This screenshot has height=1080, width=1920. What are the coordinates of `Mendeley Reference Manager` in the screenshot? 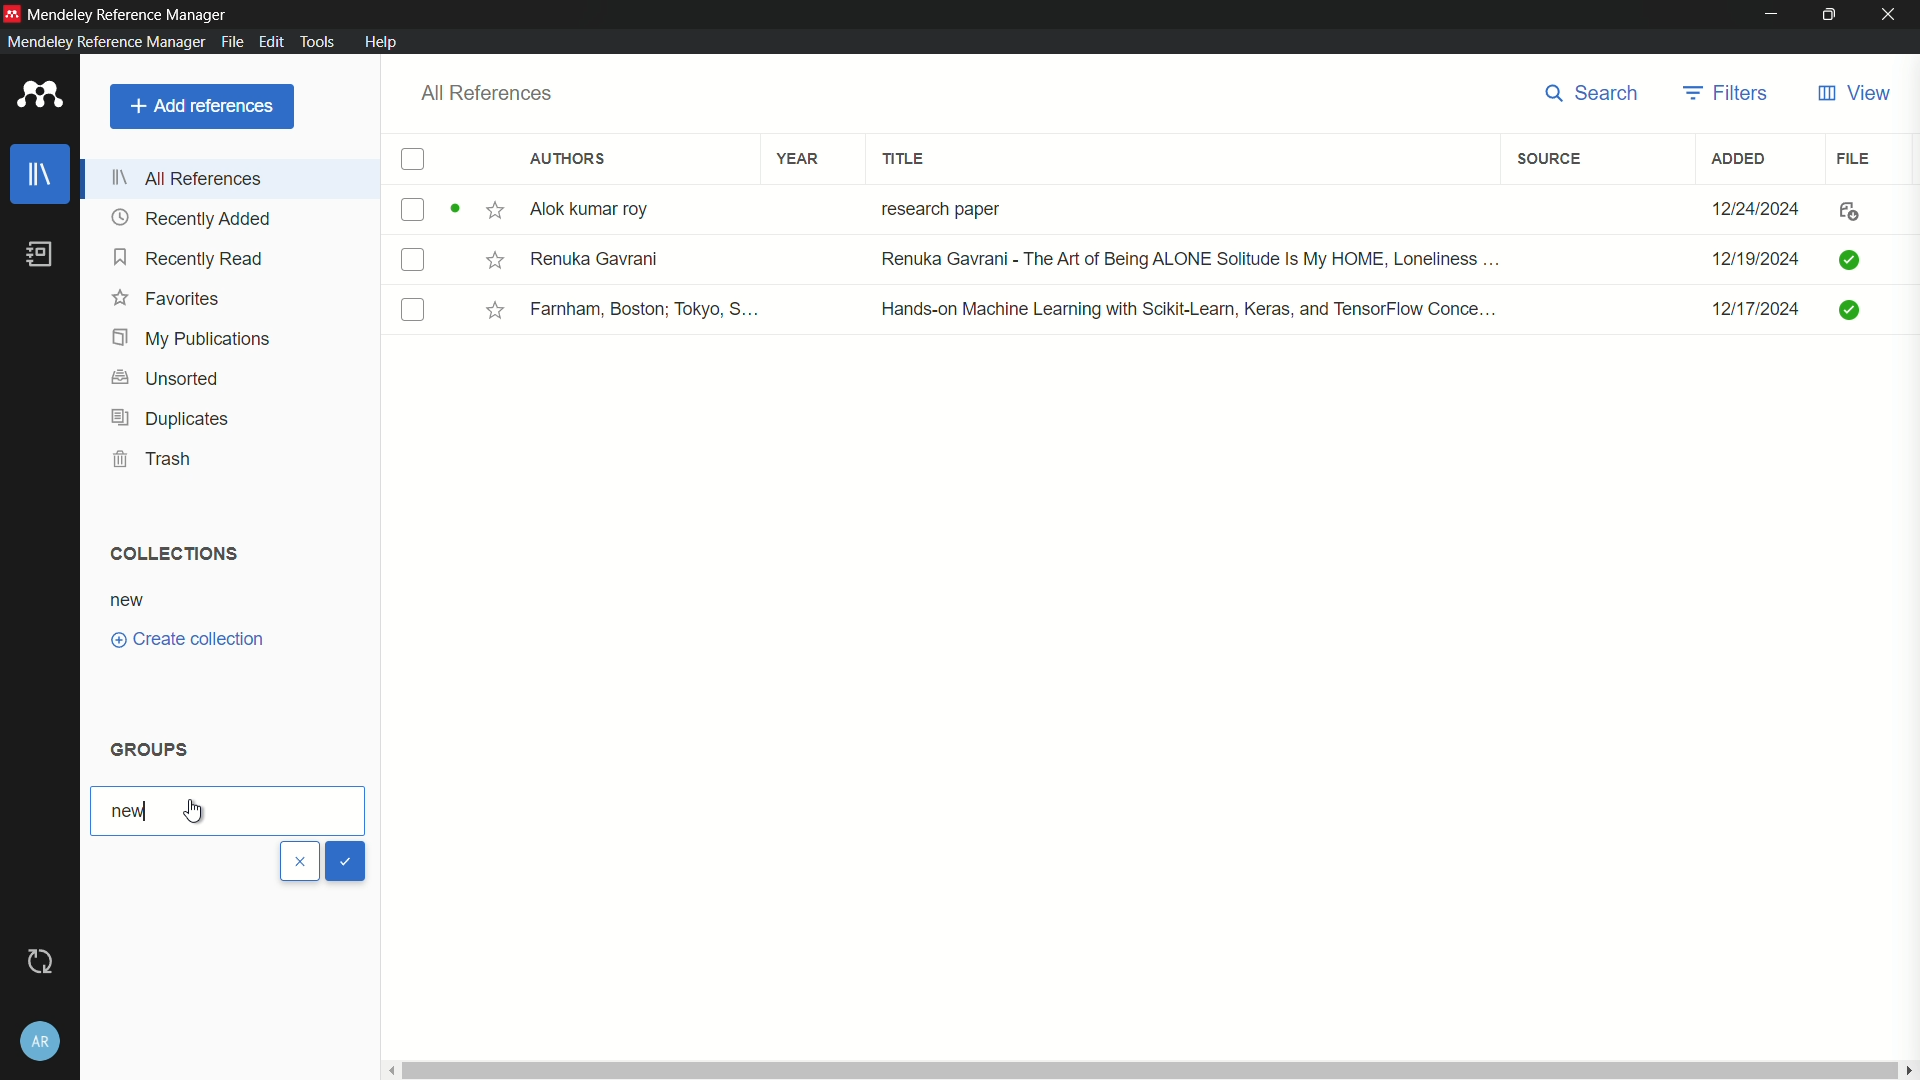 It's located at (130, 12).